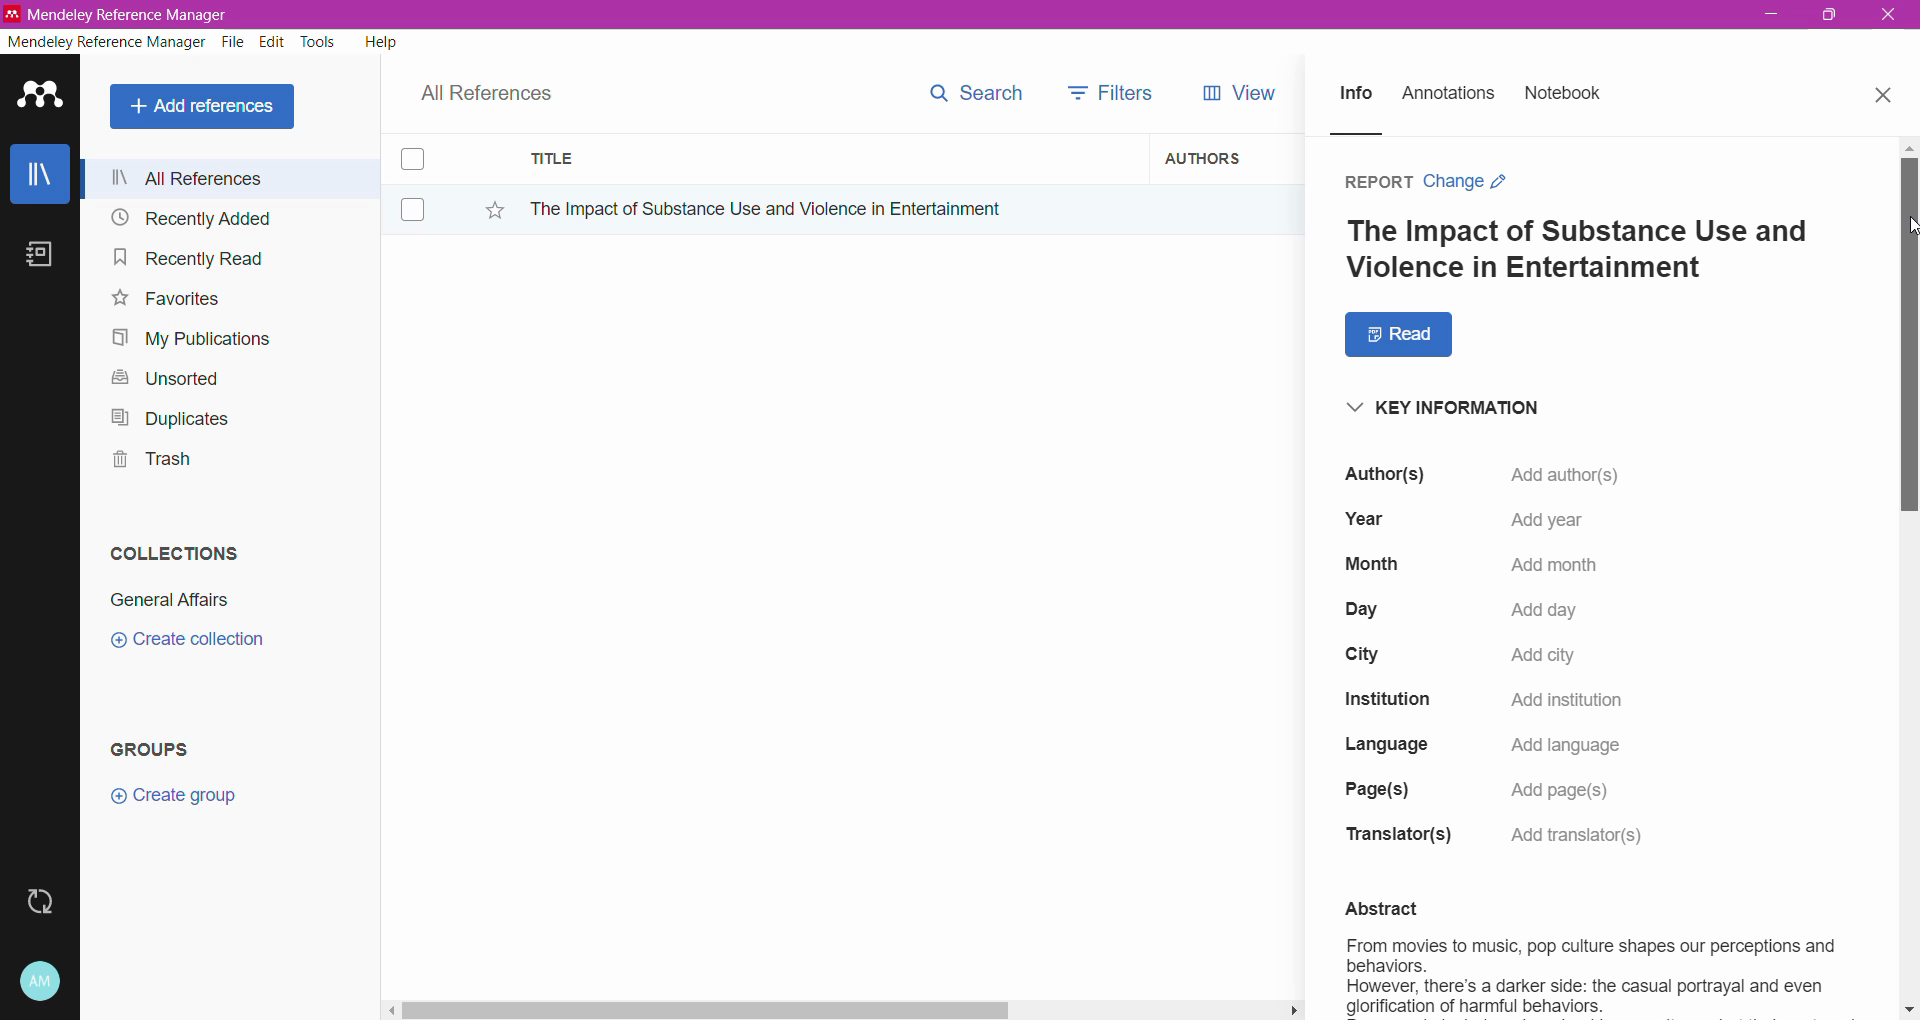 Image resolution: width=1920 pixels, height=1020 pixels. What do you see at coordinates (1890, 16) in the screenshot?
I see `Close` at bounding box center [1890, 16].